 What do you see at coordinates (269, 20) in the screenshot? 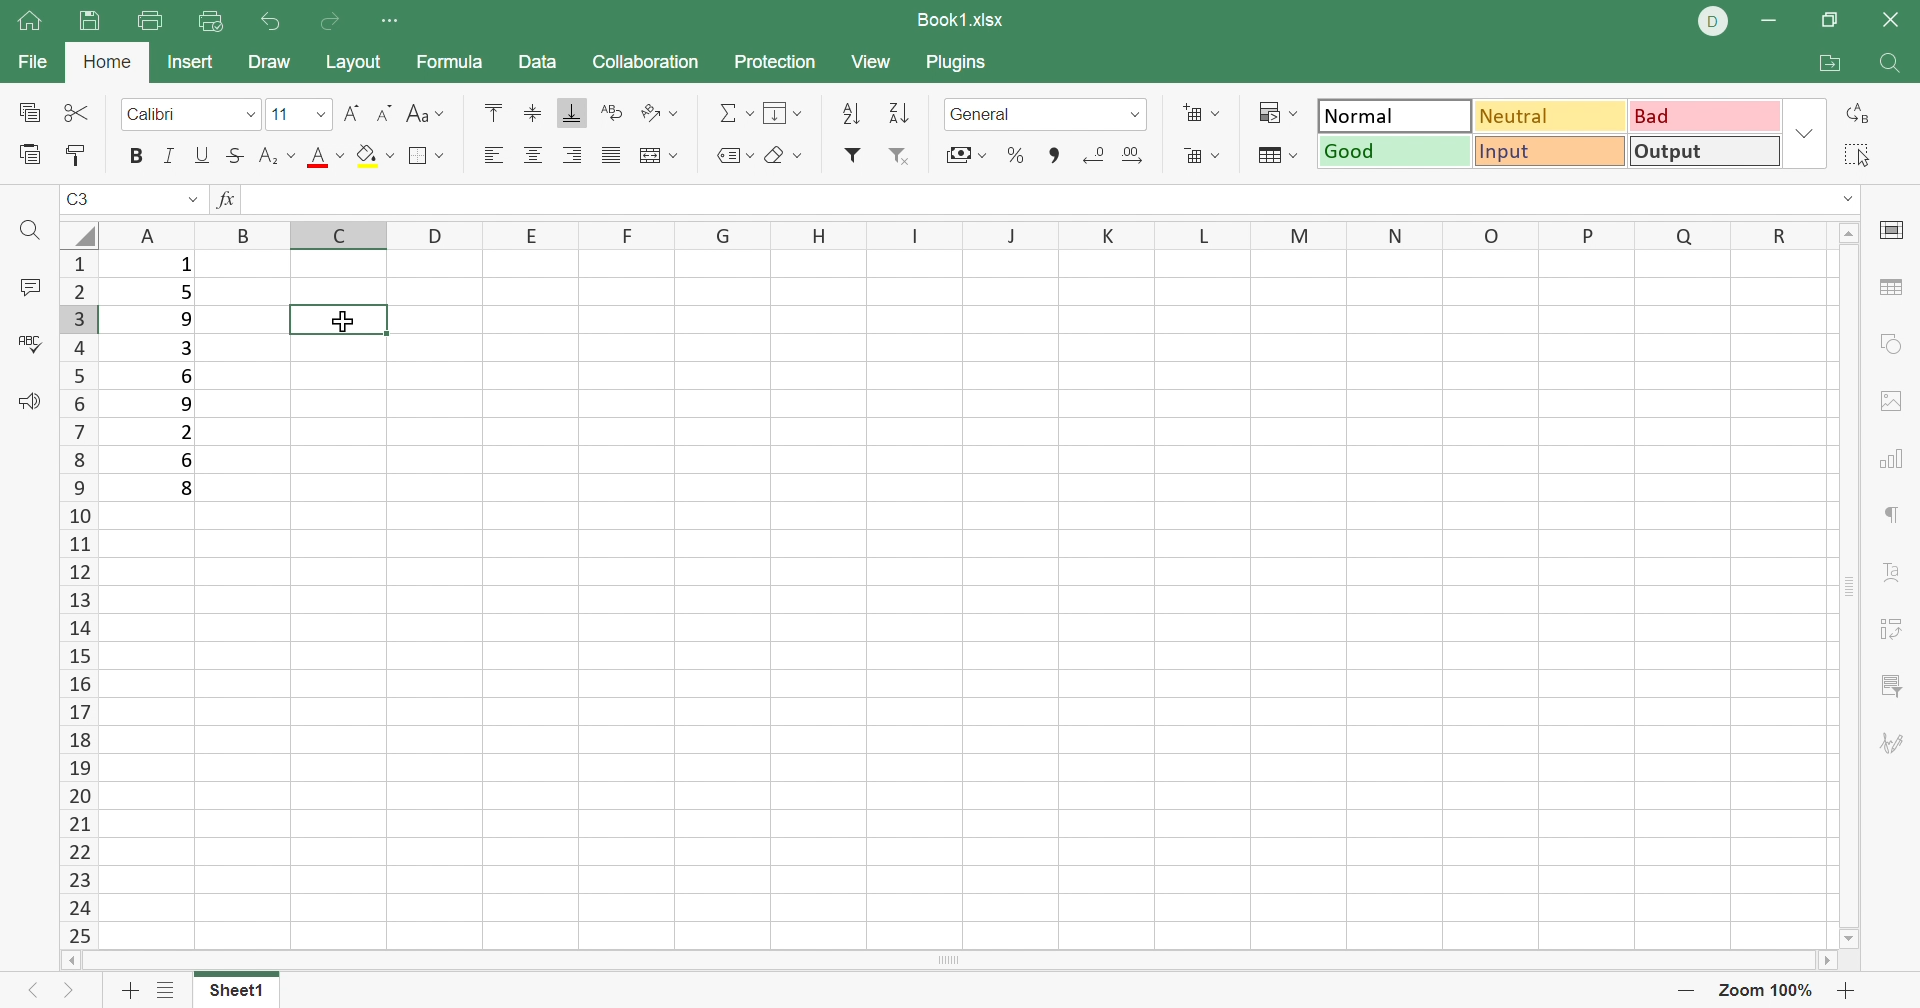
I see `Undo` at bounding box center [269, 20].